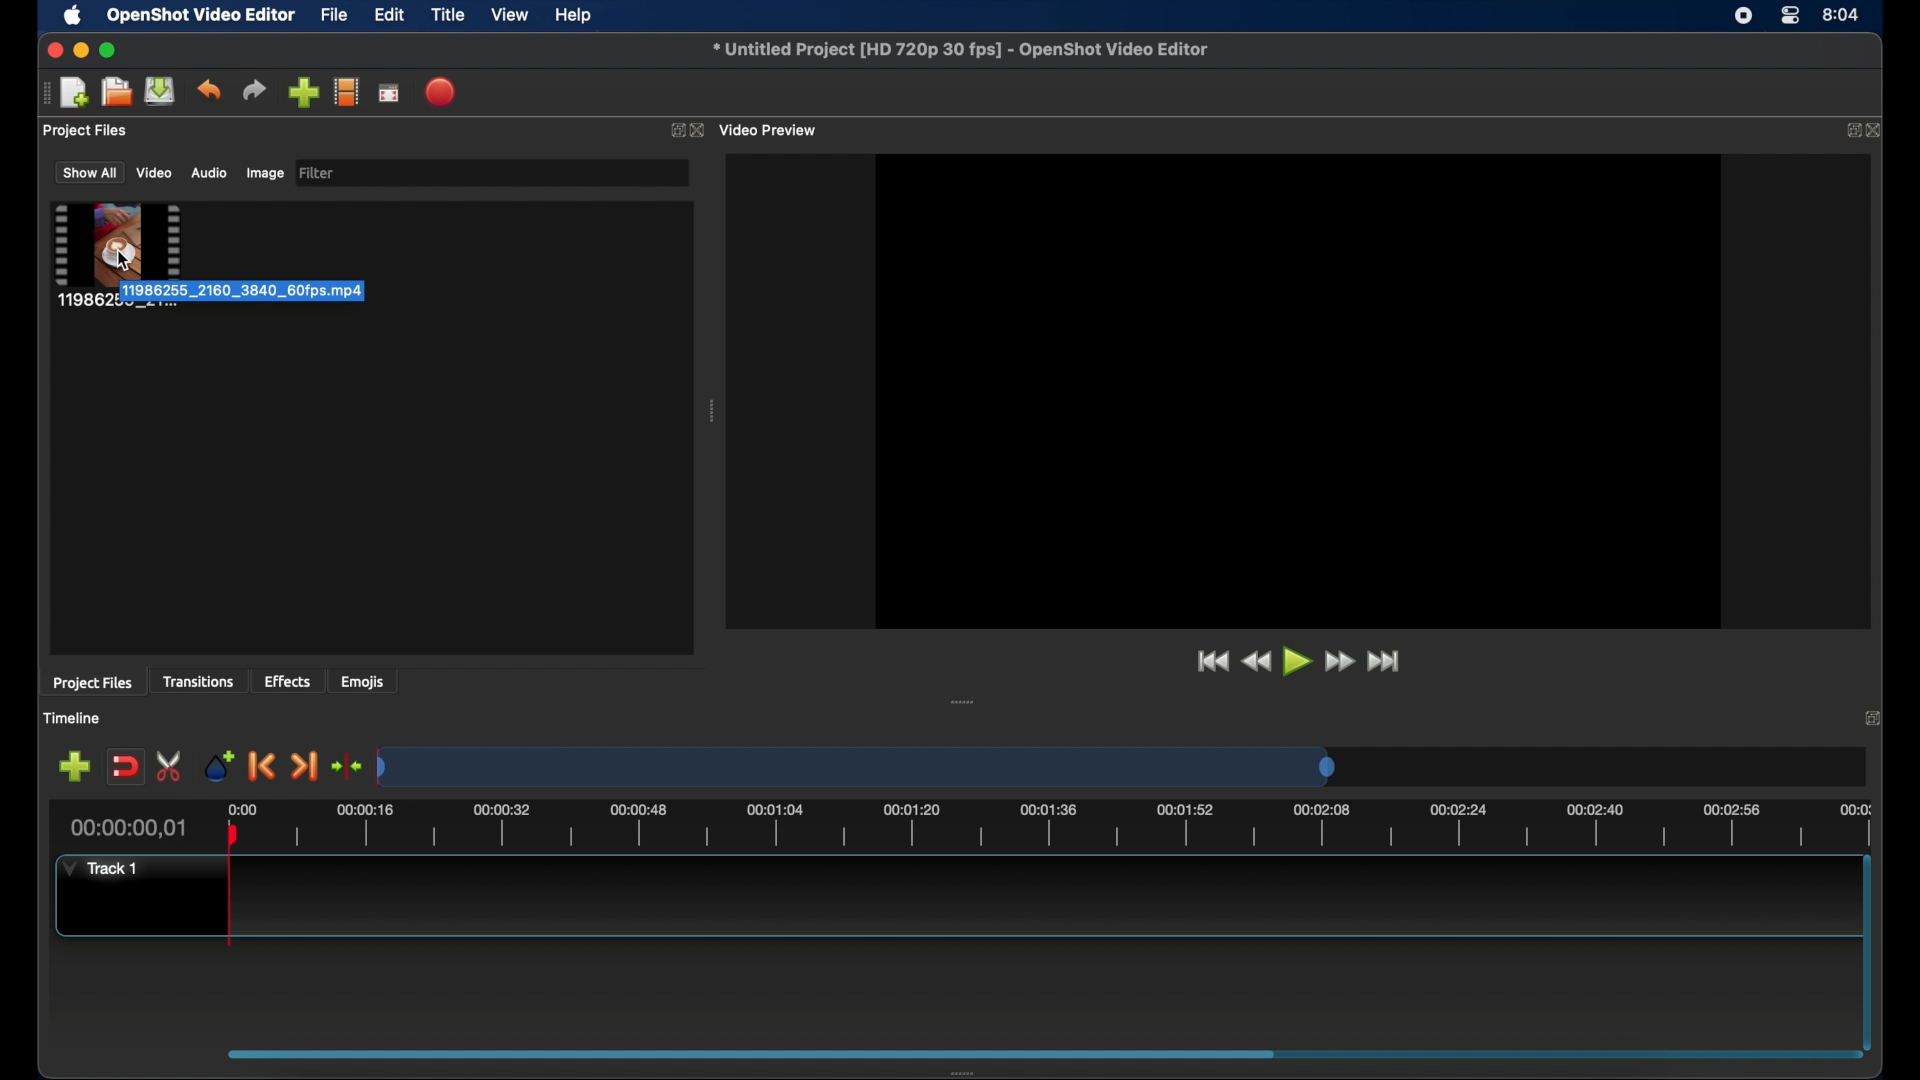  Describe the element at coordinates (288, 680) in the screenshot. I see `effects` at that location.